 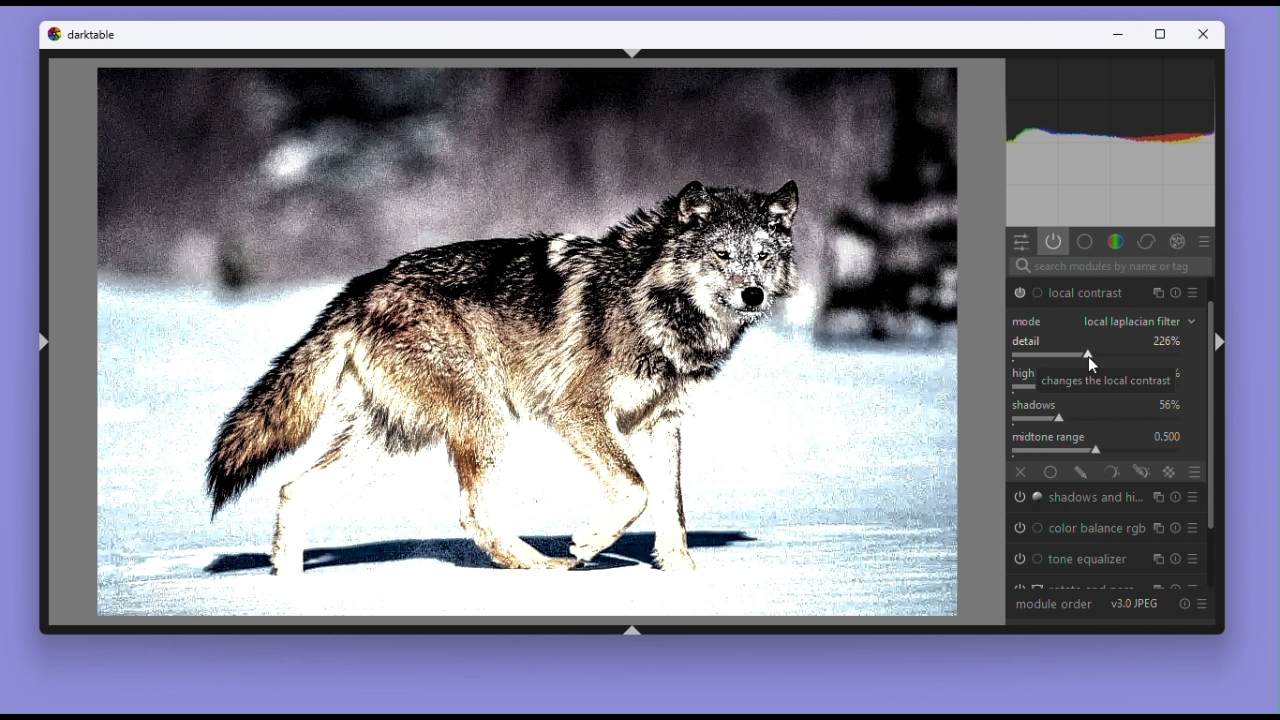 I want to click on changes the local contrast, so click(x=1102, y=379).